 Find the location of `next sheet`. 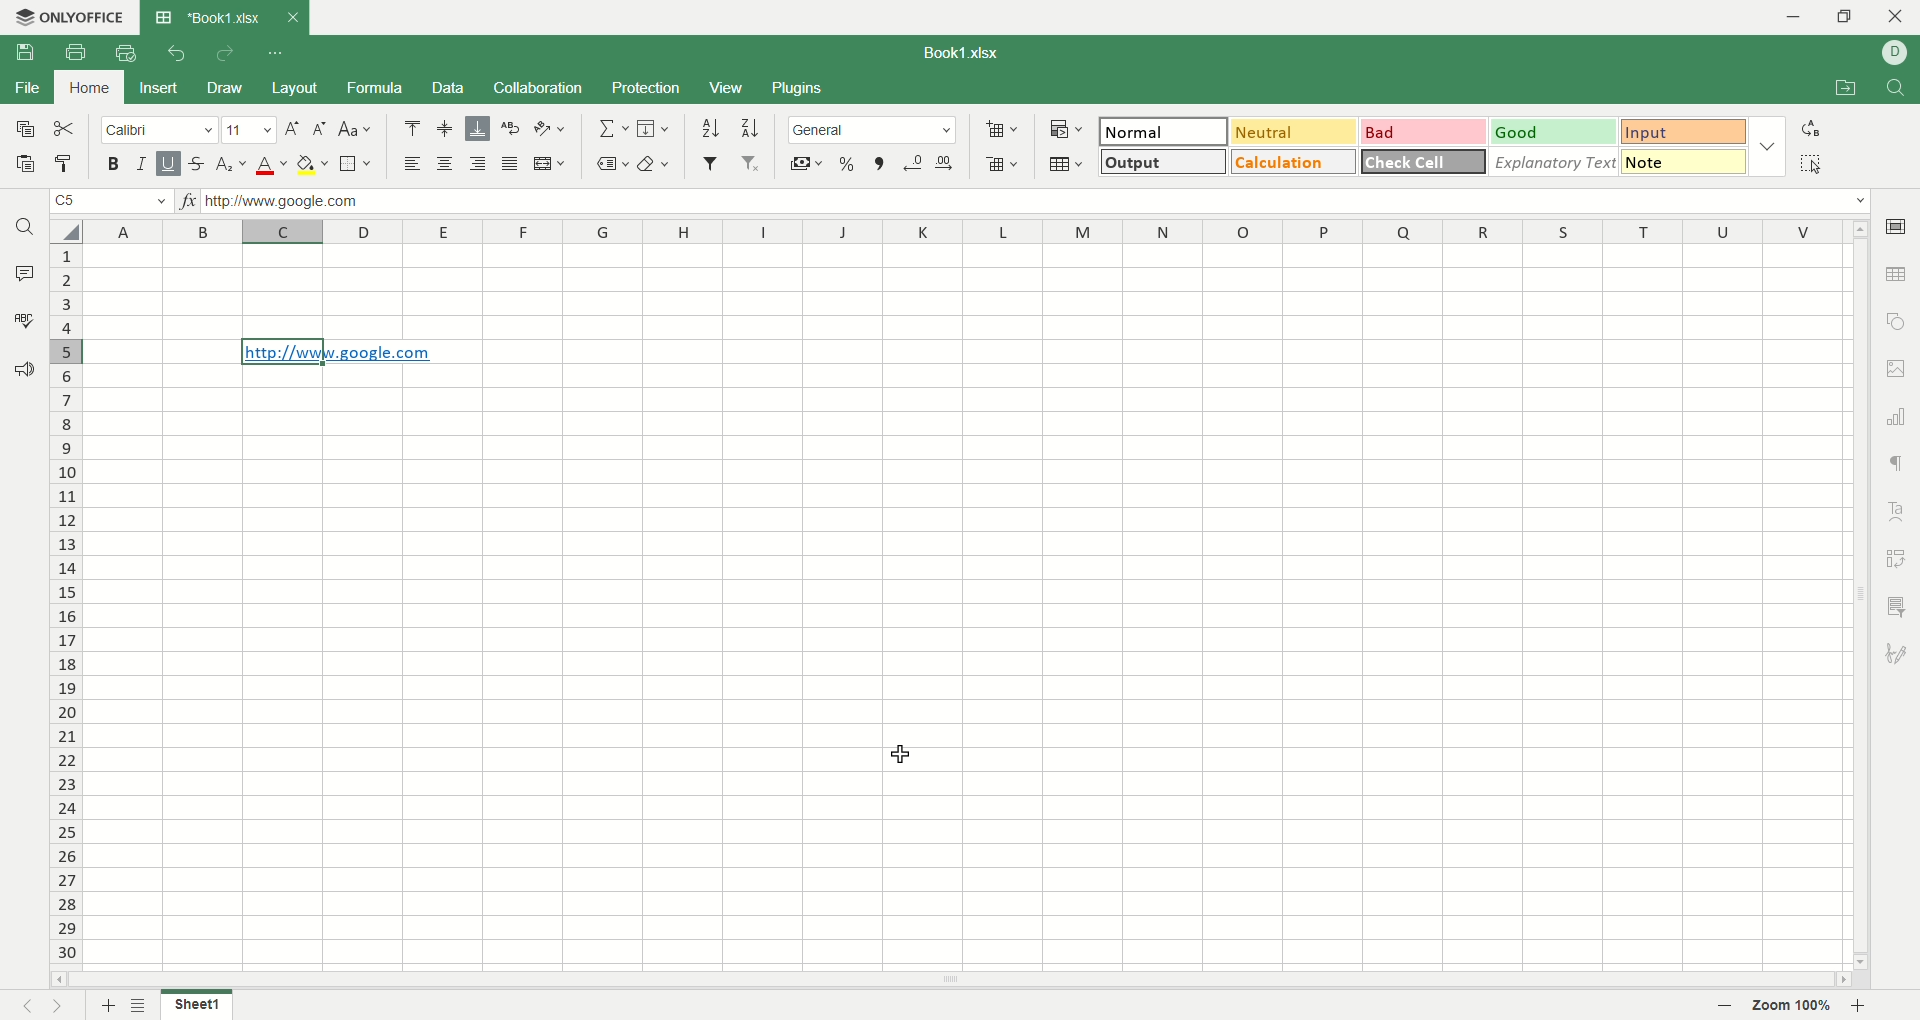

next sheet is located at coordinates (64, 1006).